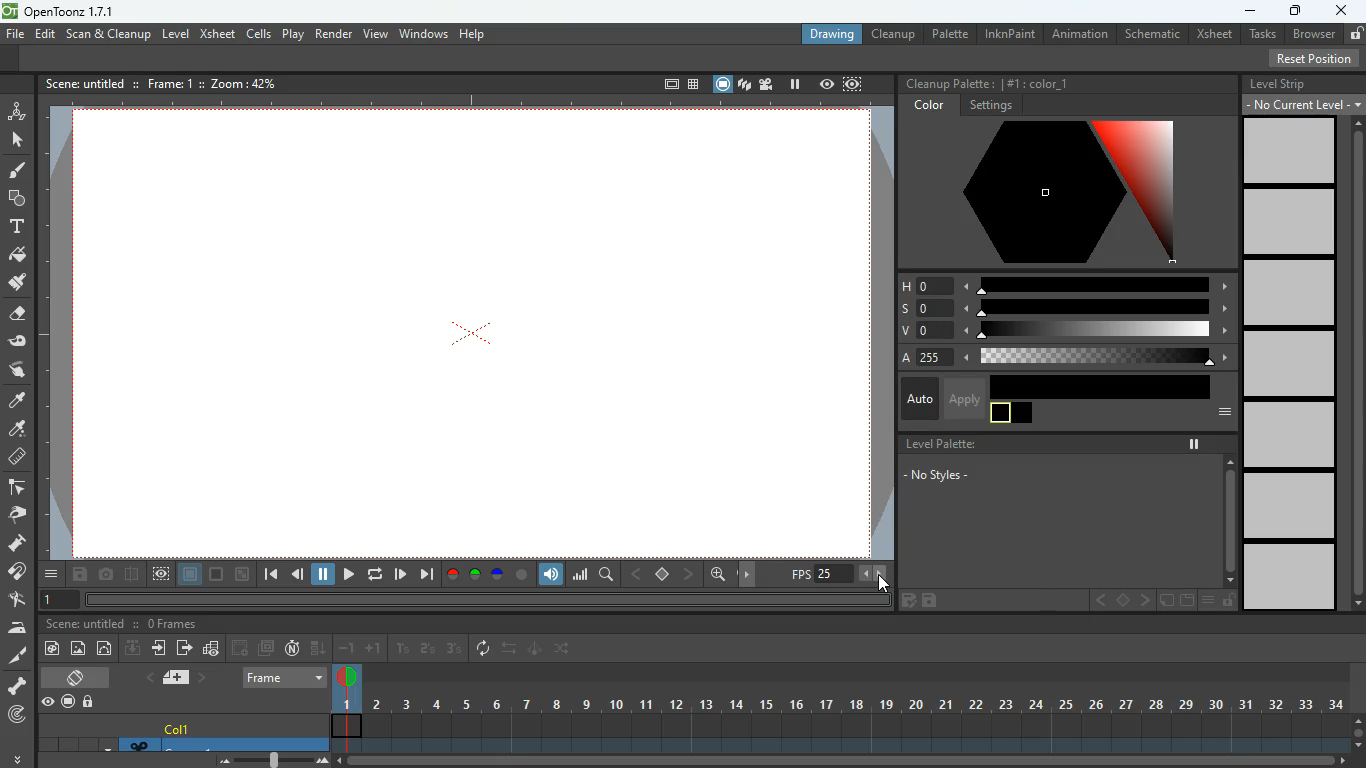 The height and width of the screenshot is (768, 1366). I want to click on 2, so click(429, 648).